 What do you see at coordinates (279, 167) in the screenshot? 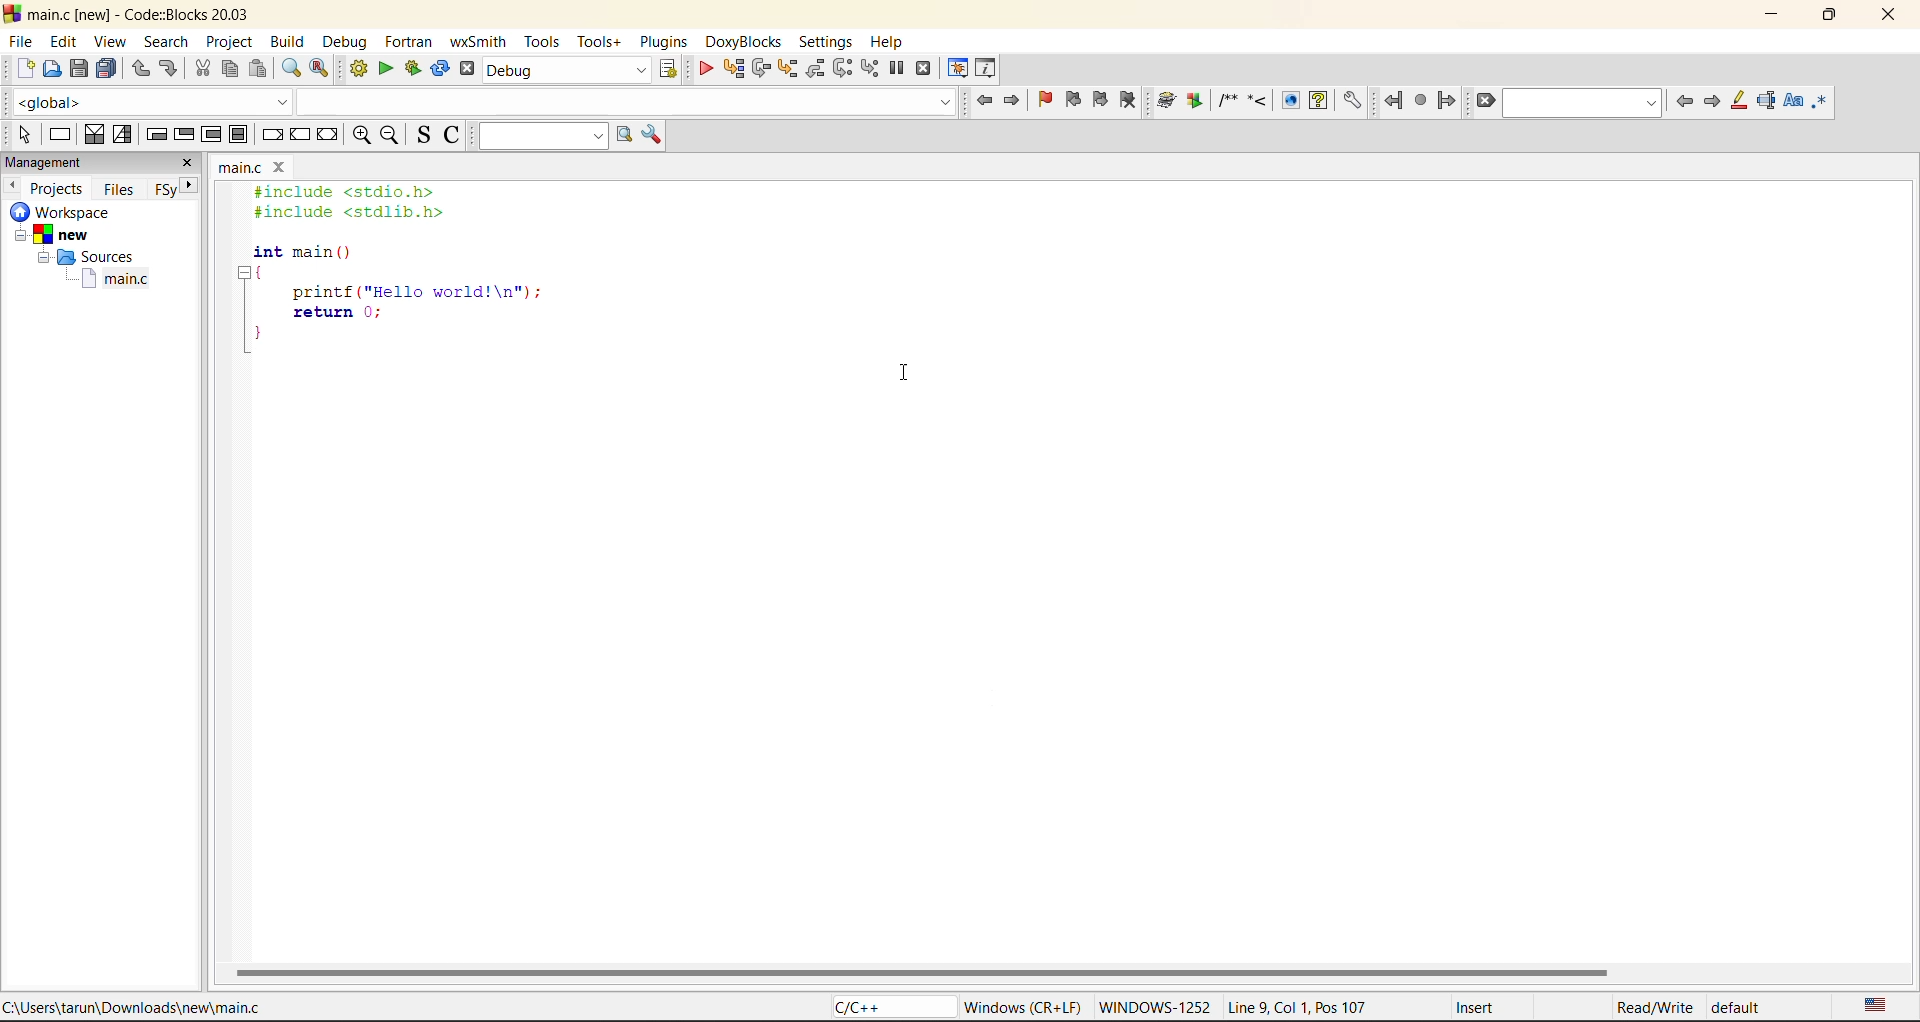
I see `close` at bounding box center [279, 167].